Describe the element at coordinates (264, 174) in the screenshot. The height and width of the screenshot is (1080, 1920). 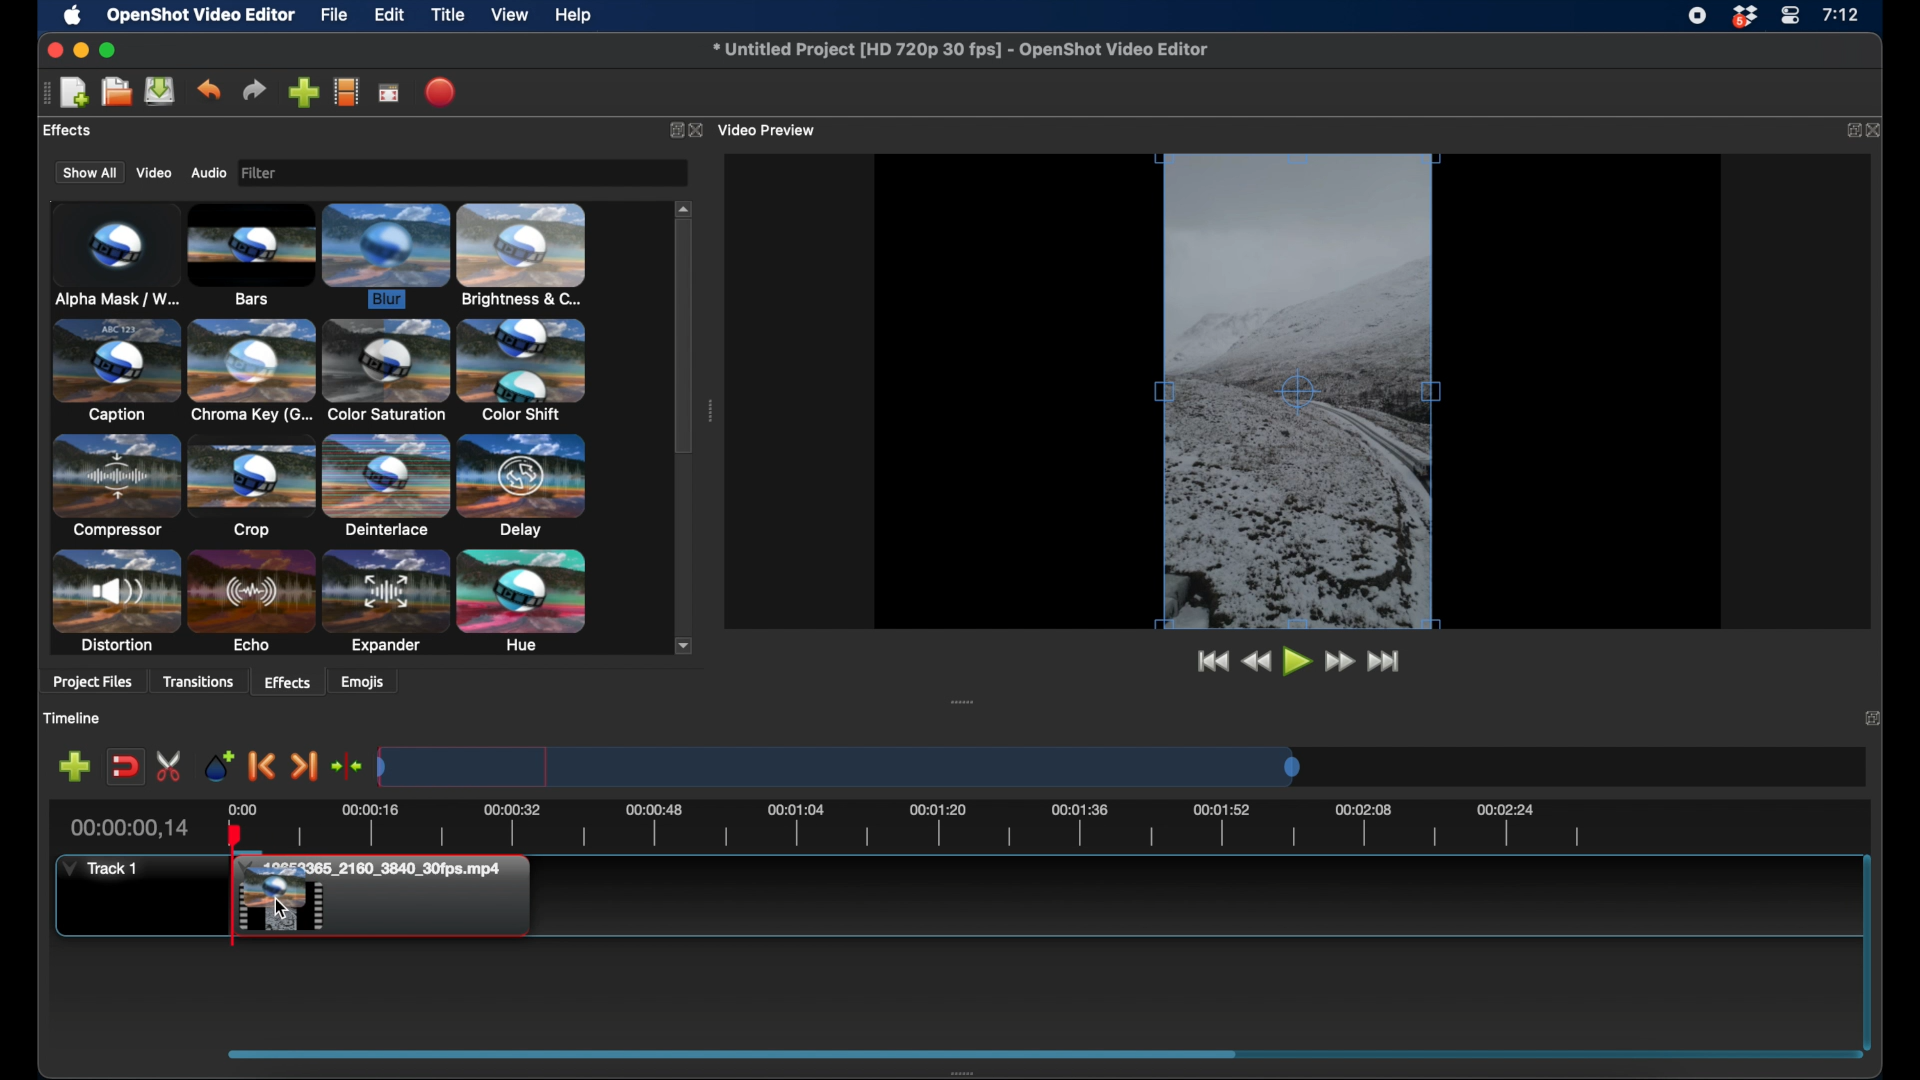
I see `image` at that location.